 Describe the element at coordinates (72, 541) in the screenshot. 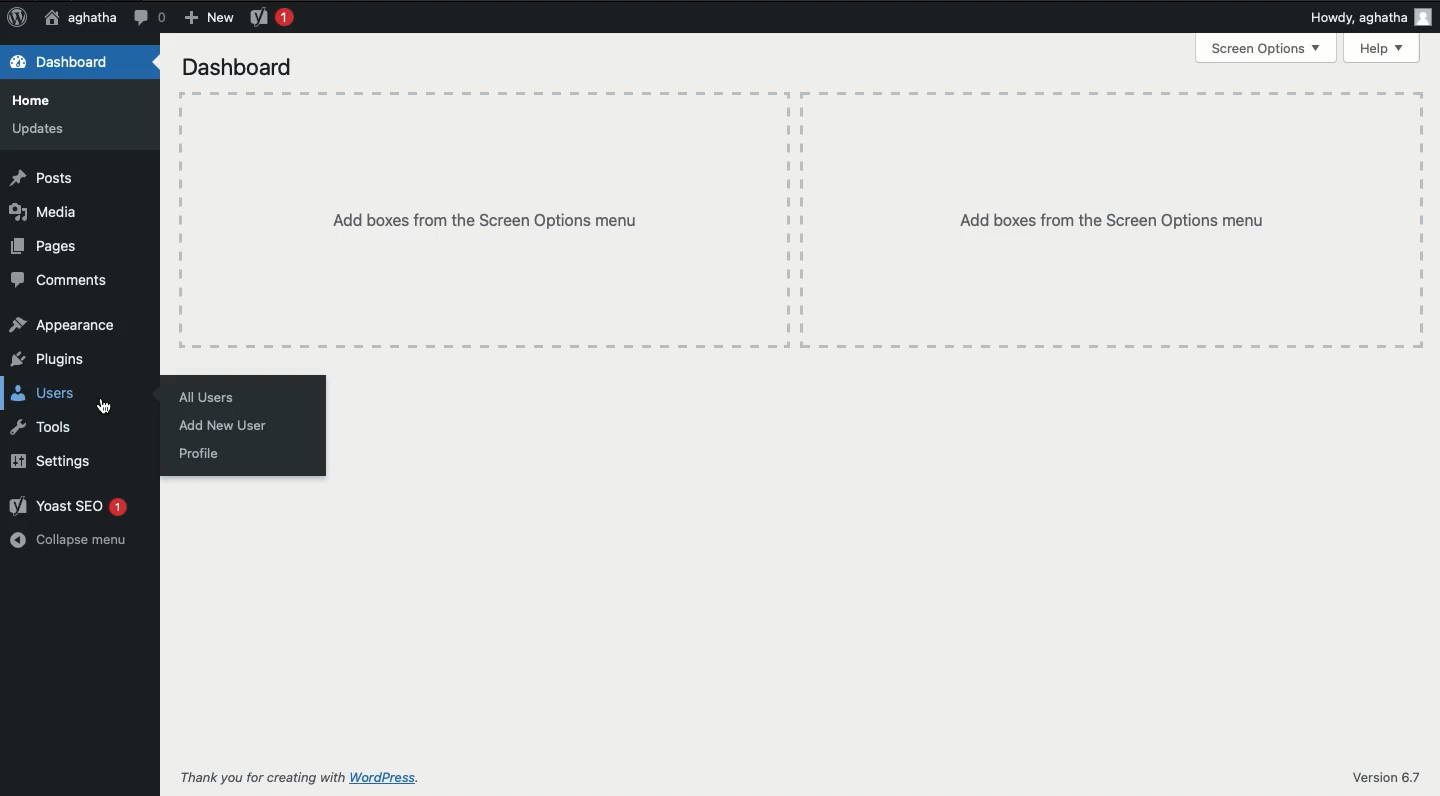

I see `Collapse menu` at that location.